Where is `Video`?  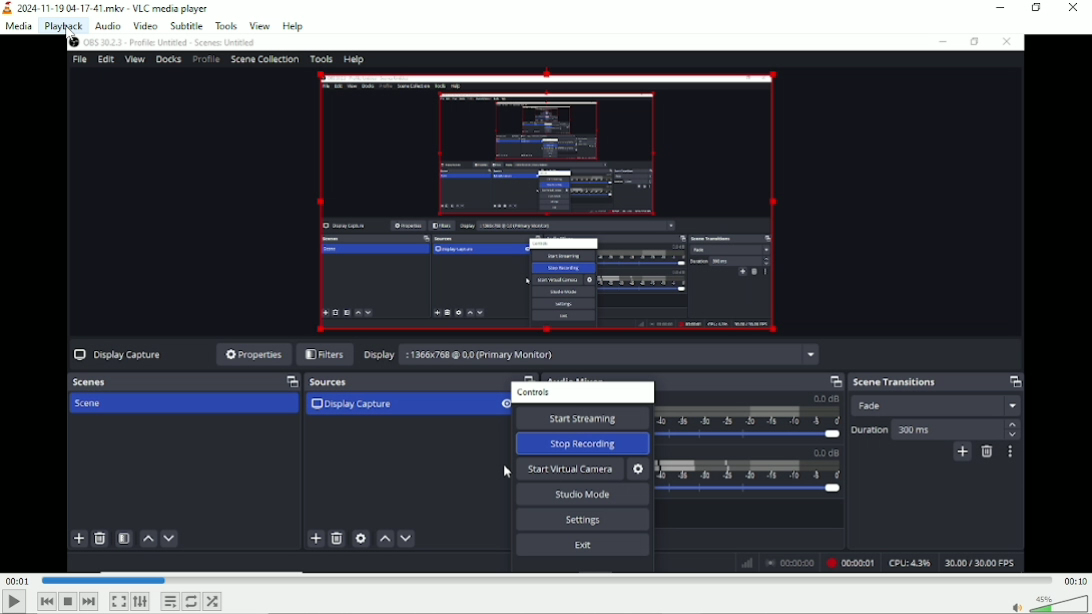
Video is located at coordinates (546, 304).